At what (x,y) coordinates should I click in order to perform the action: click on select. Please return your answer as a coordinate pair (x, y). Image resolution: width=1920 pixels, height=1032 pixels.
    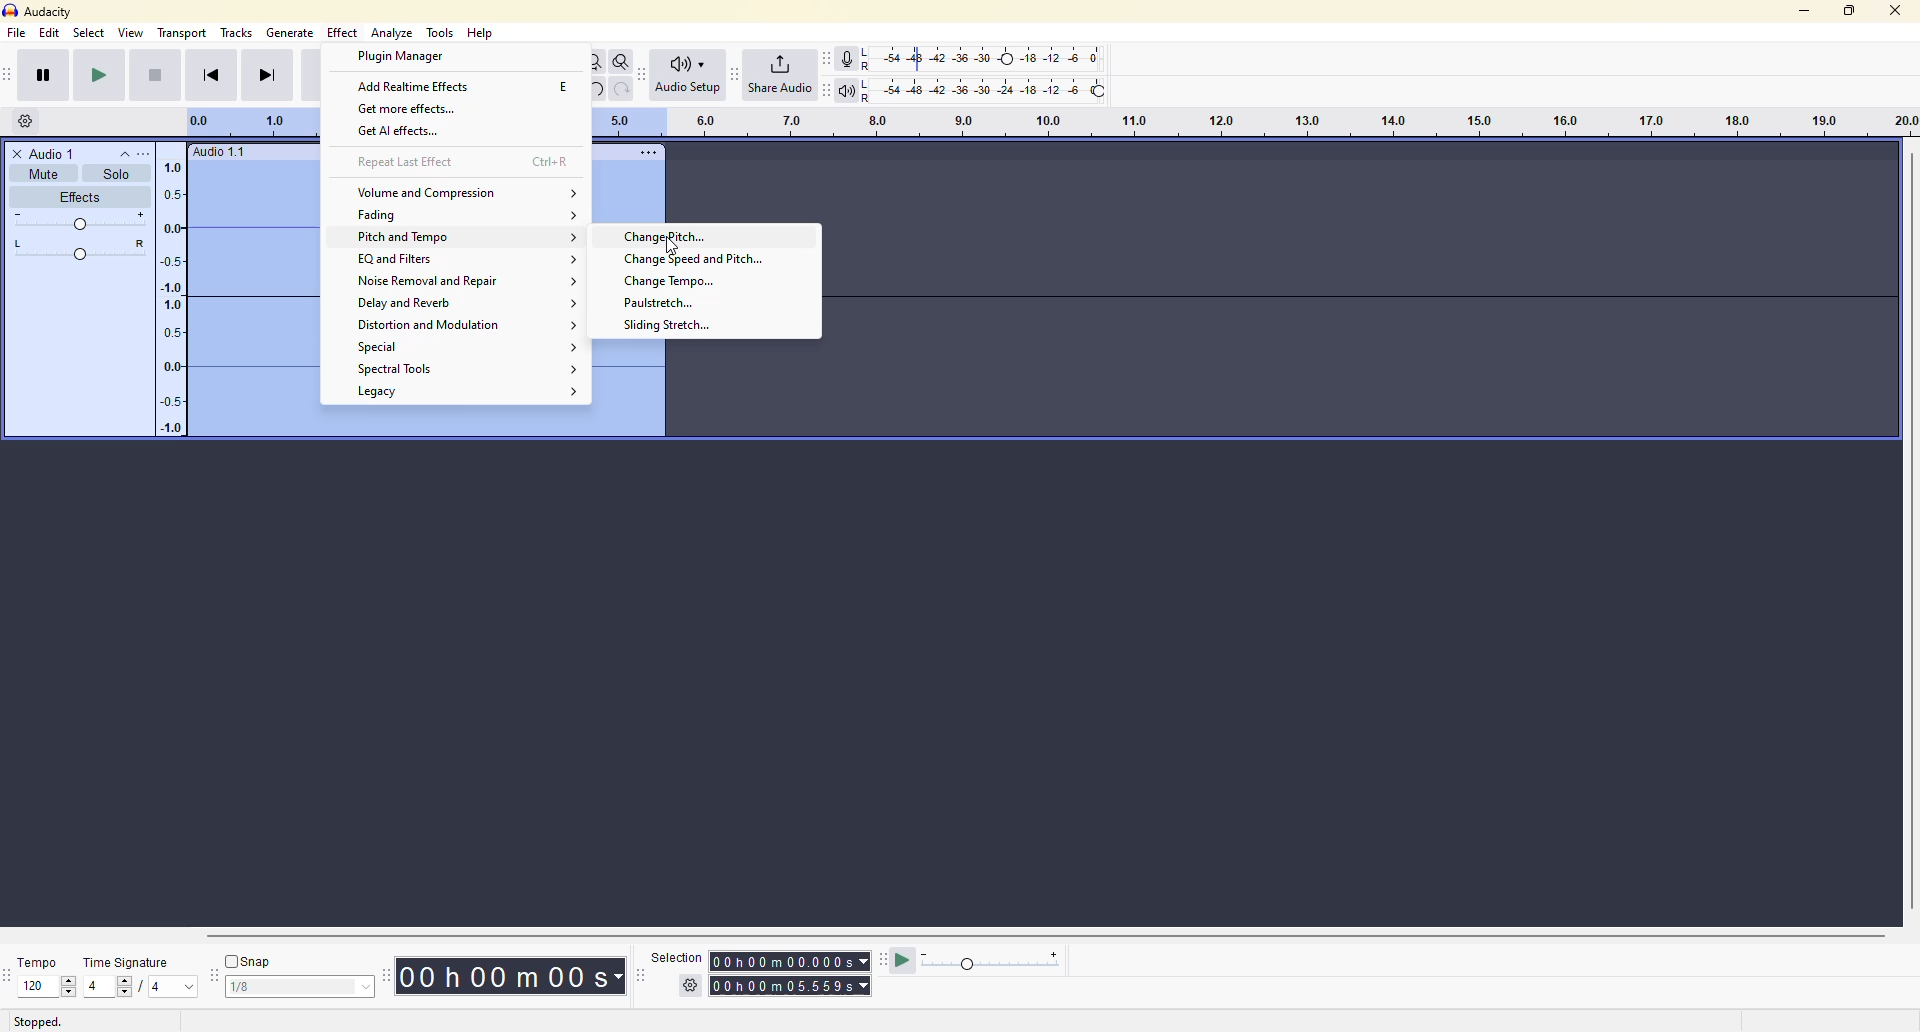
    Looking at the image, I should click on (128, 987).